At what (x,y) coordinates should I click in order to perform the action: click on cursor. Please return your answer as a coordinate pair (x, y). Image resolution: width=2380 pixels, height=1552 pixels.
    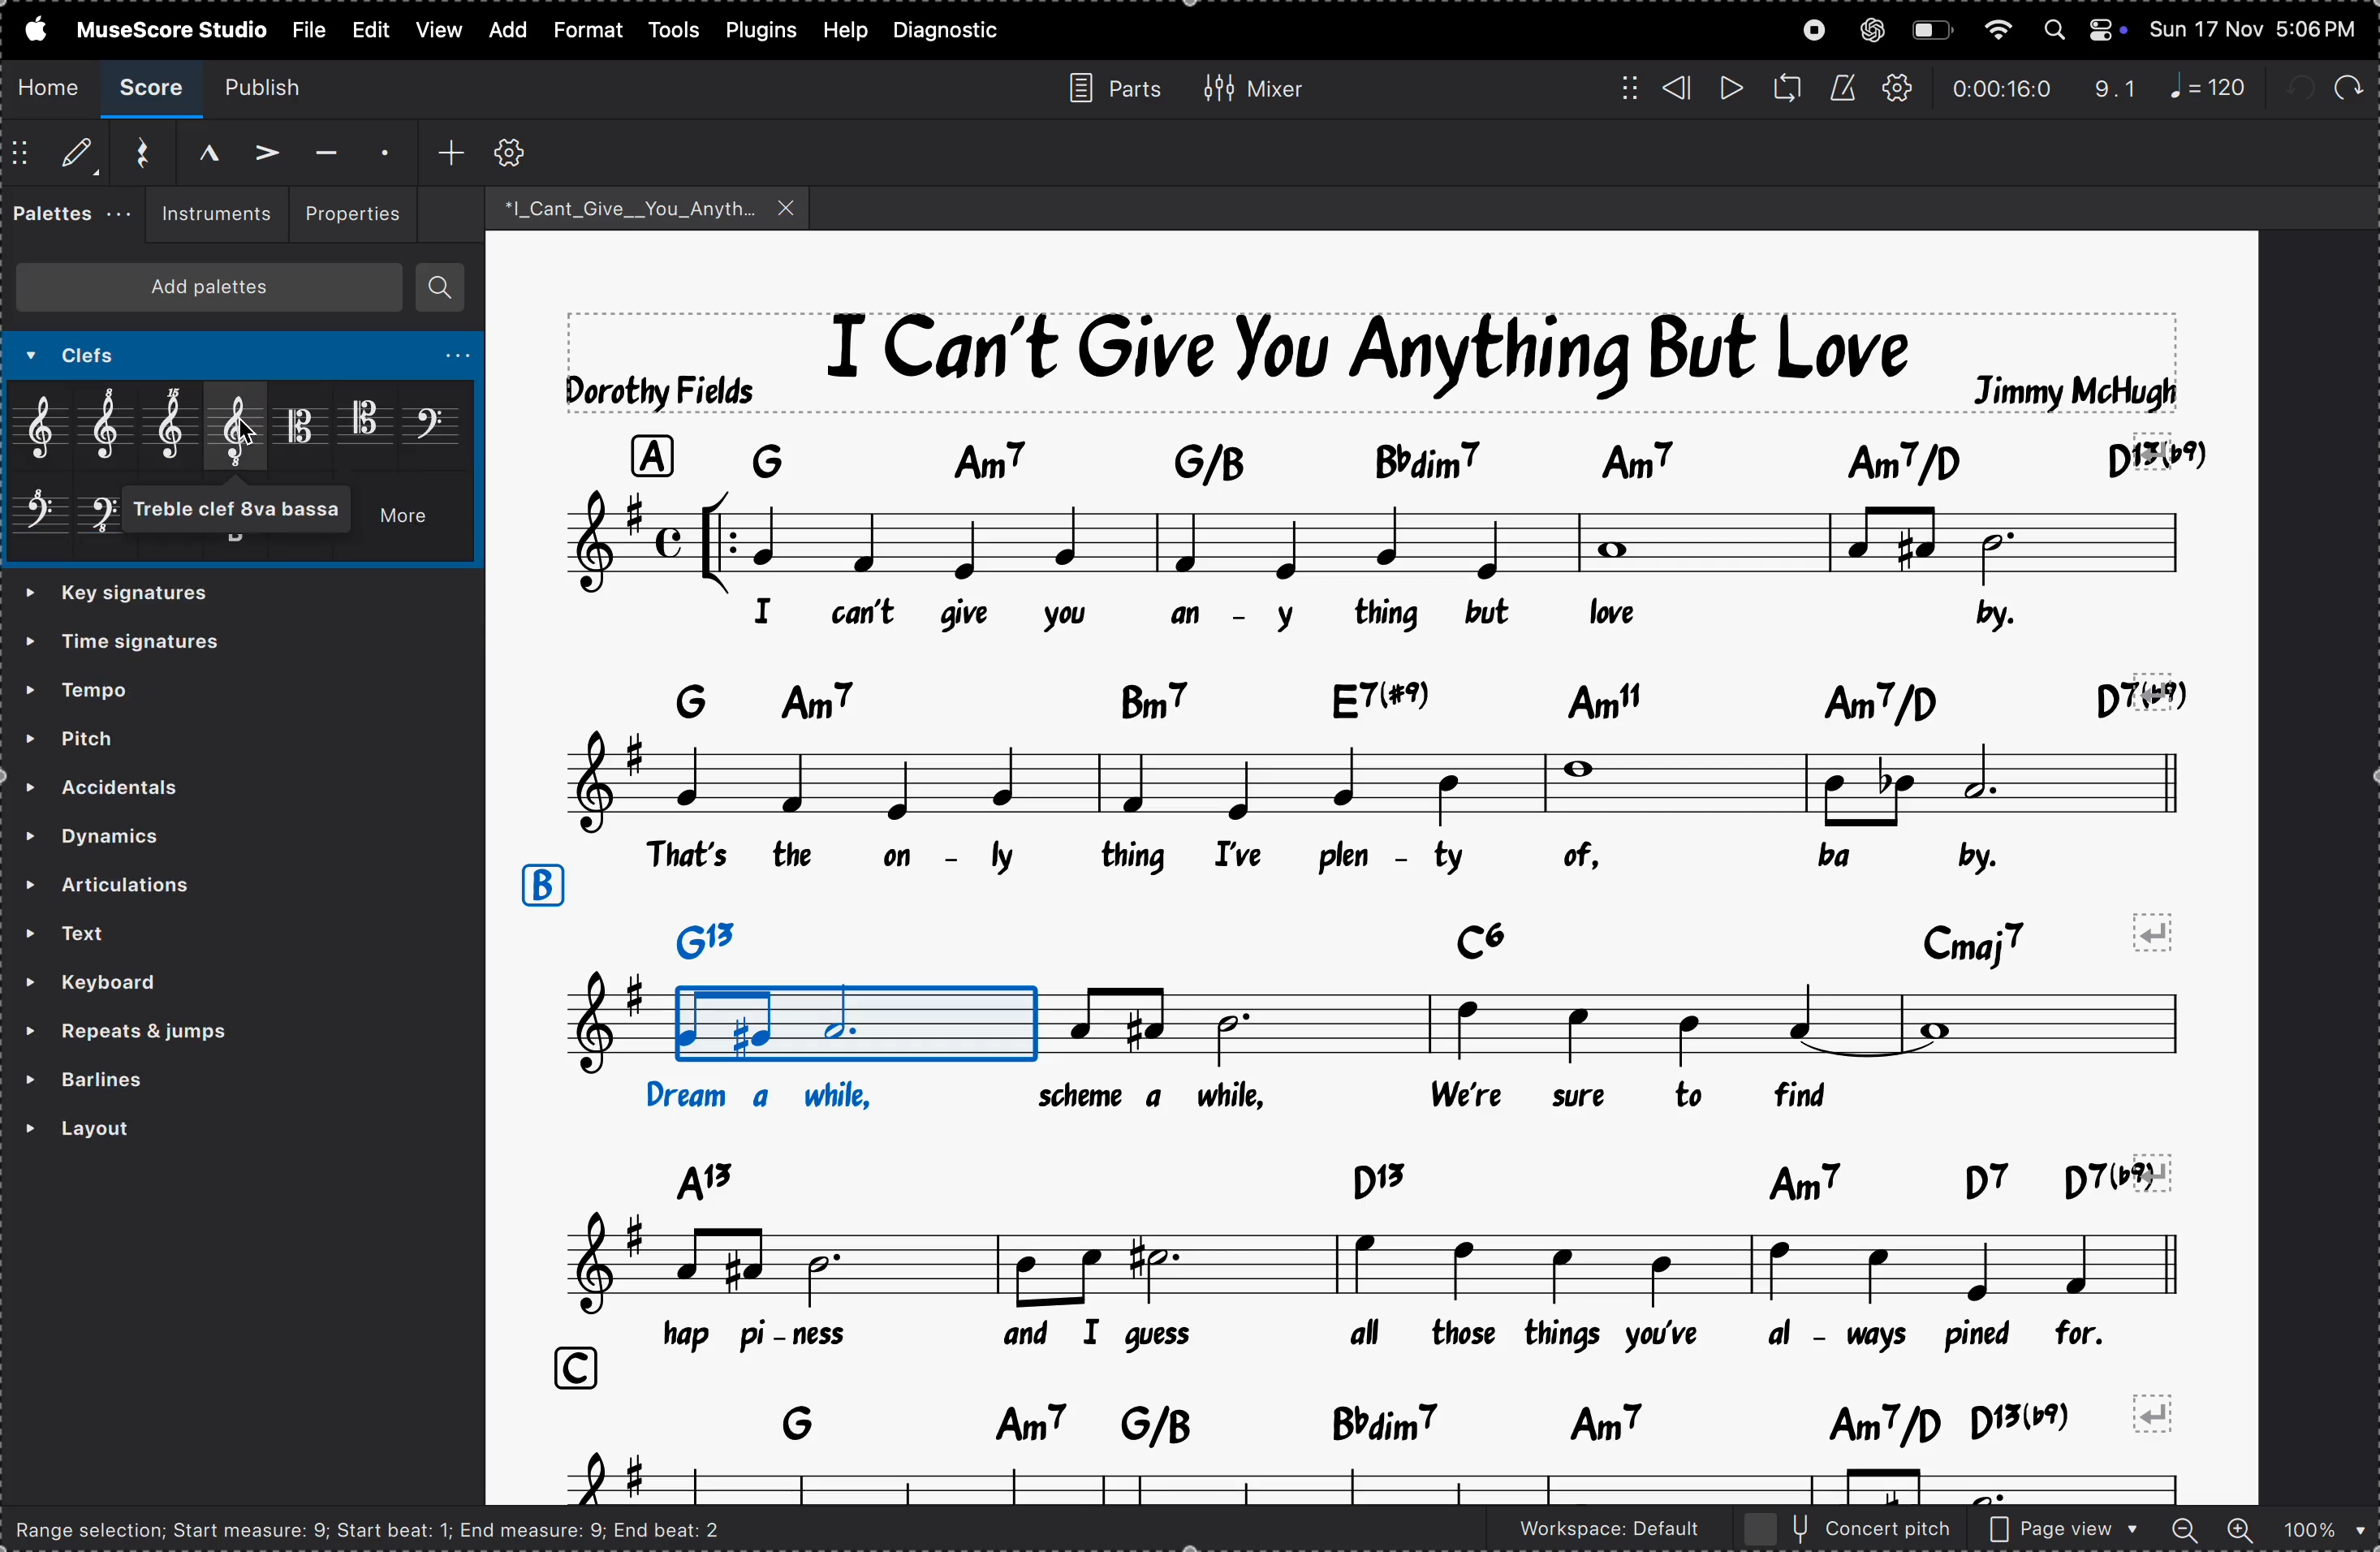
    Looking at the image, I should click on (246, 437).